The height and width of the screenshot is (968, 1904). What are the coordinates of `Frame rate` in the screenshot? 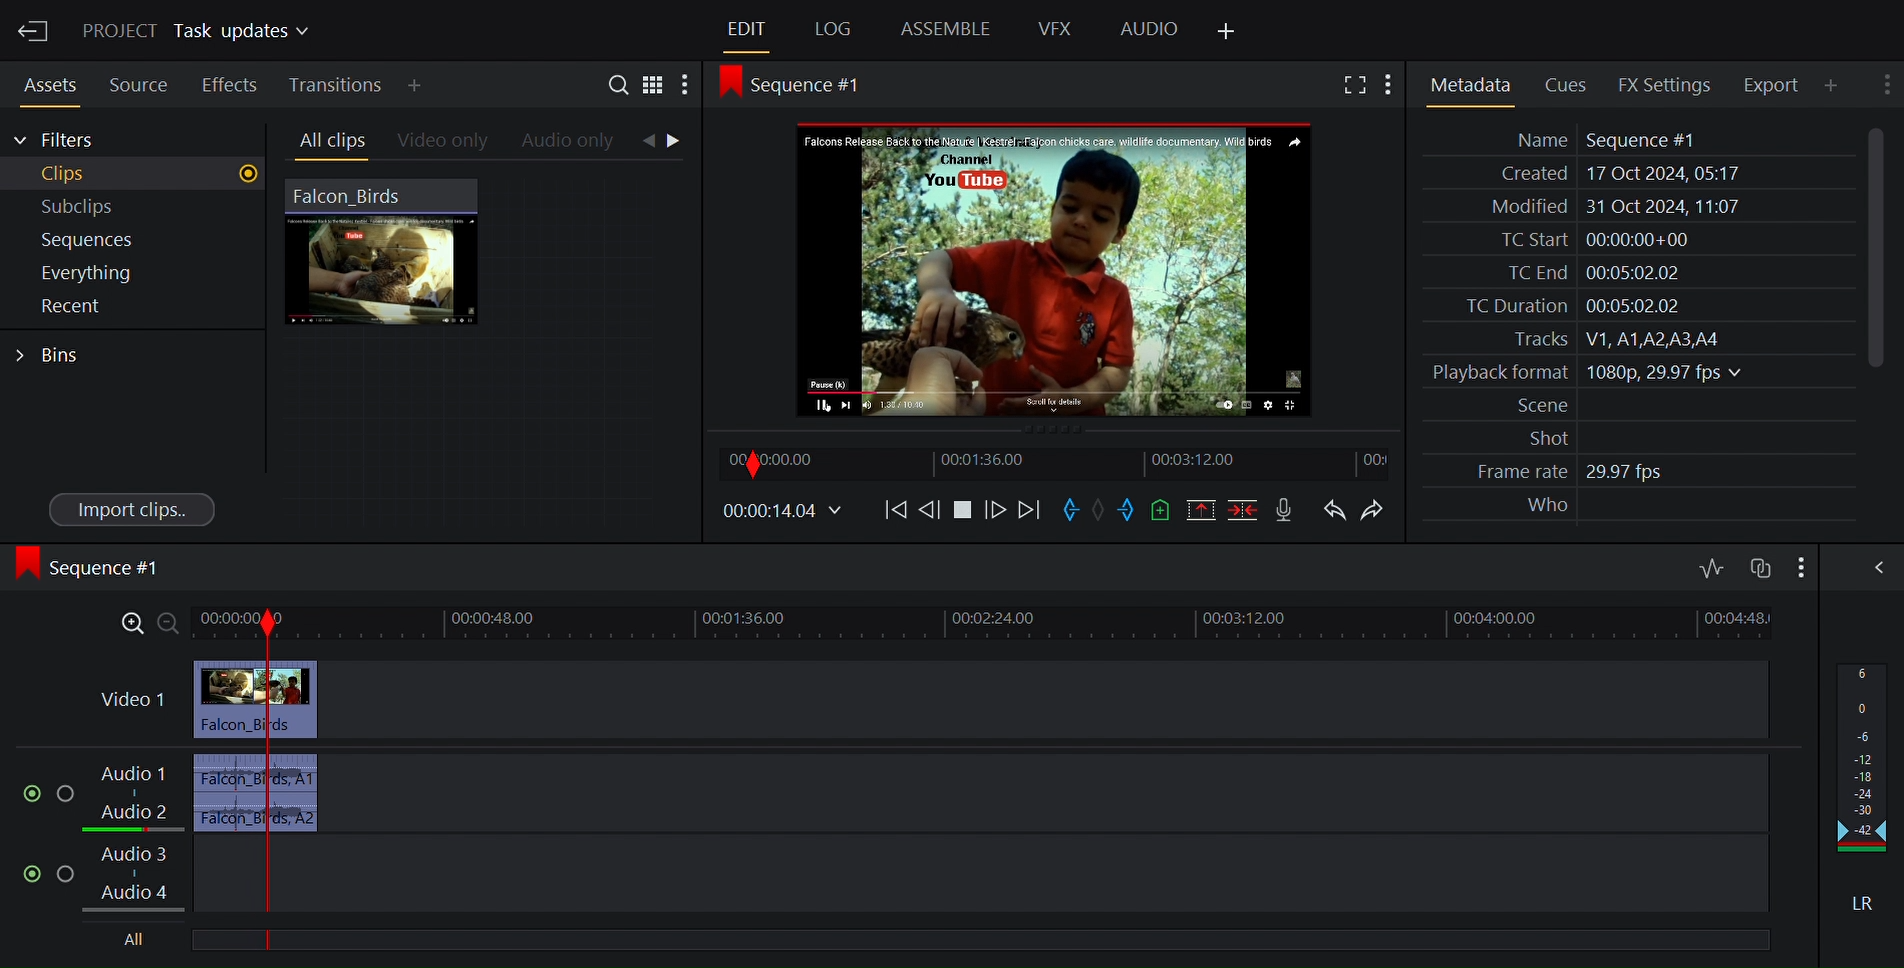 It's located at (1511, 472).